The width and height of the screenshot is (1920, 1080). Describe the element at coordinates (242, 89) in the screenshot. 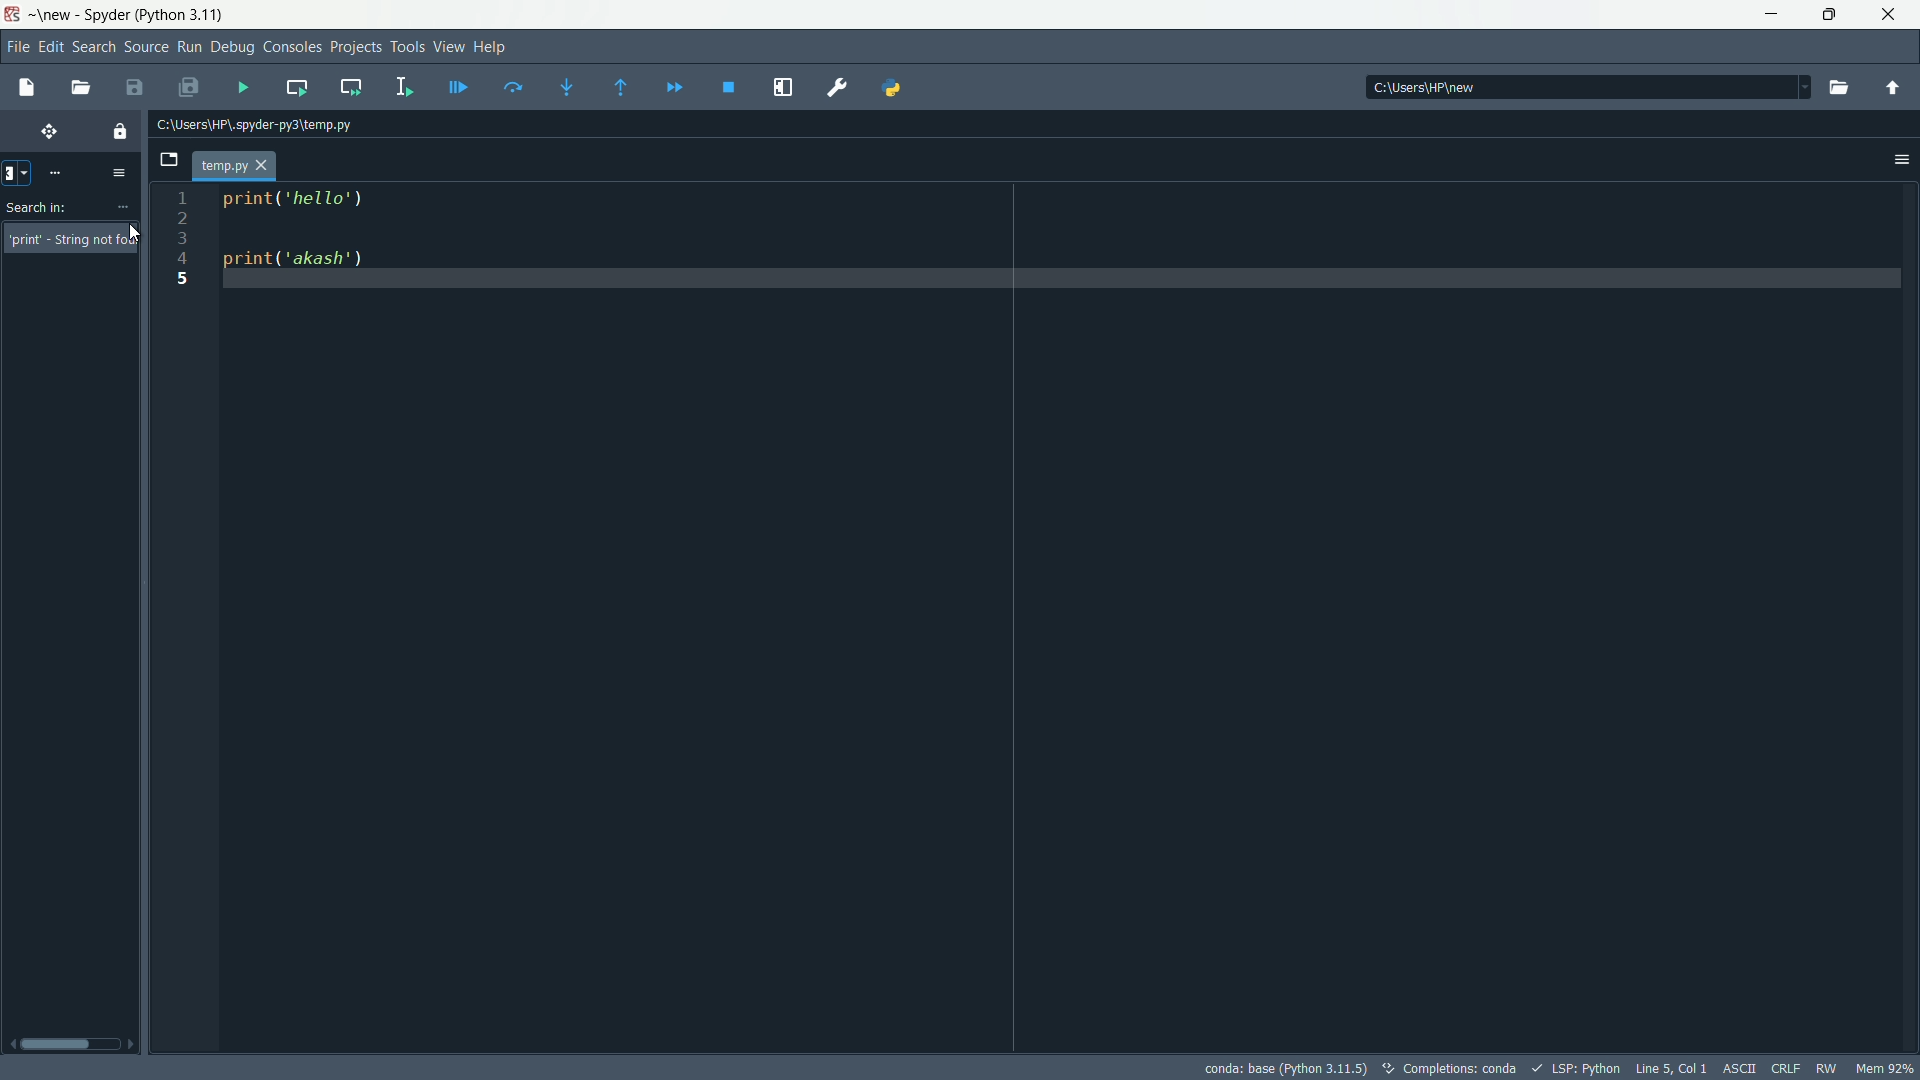

I see `run file` at that location.